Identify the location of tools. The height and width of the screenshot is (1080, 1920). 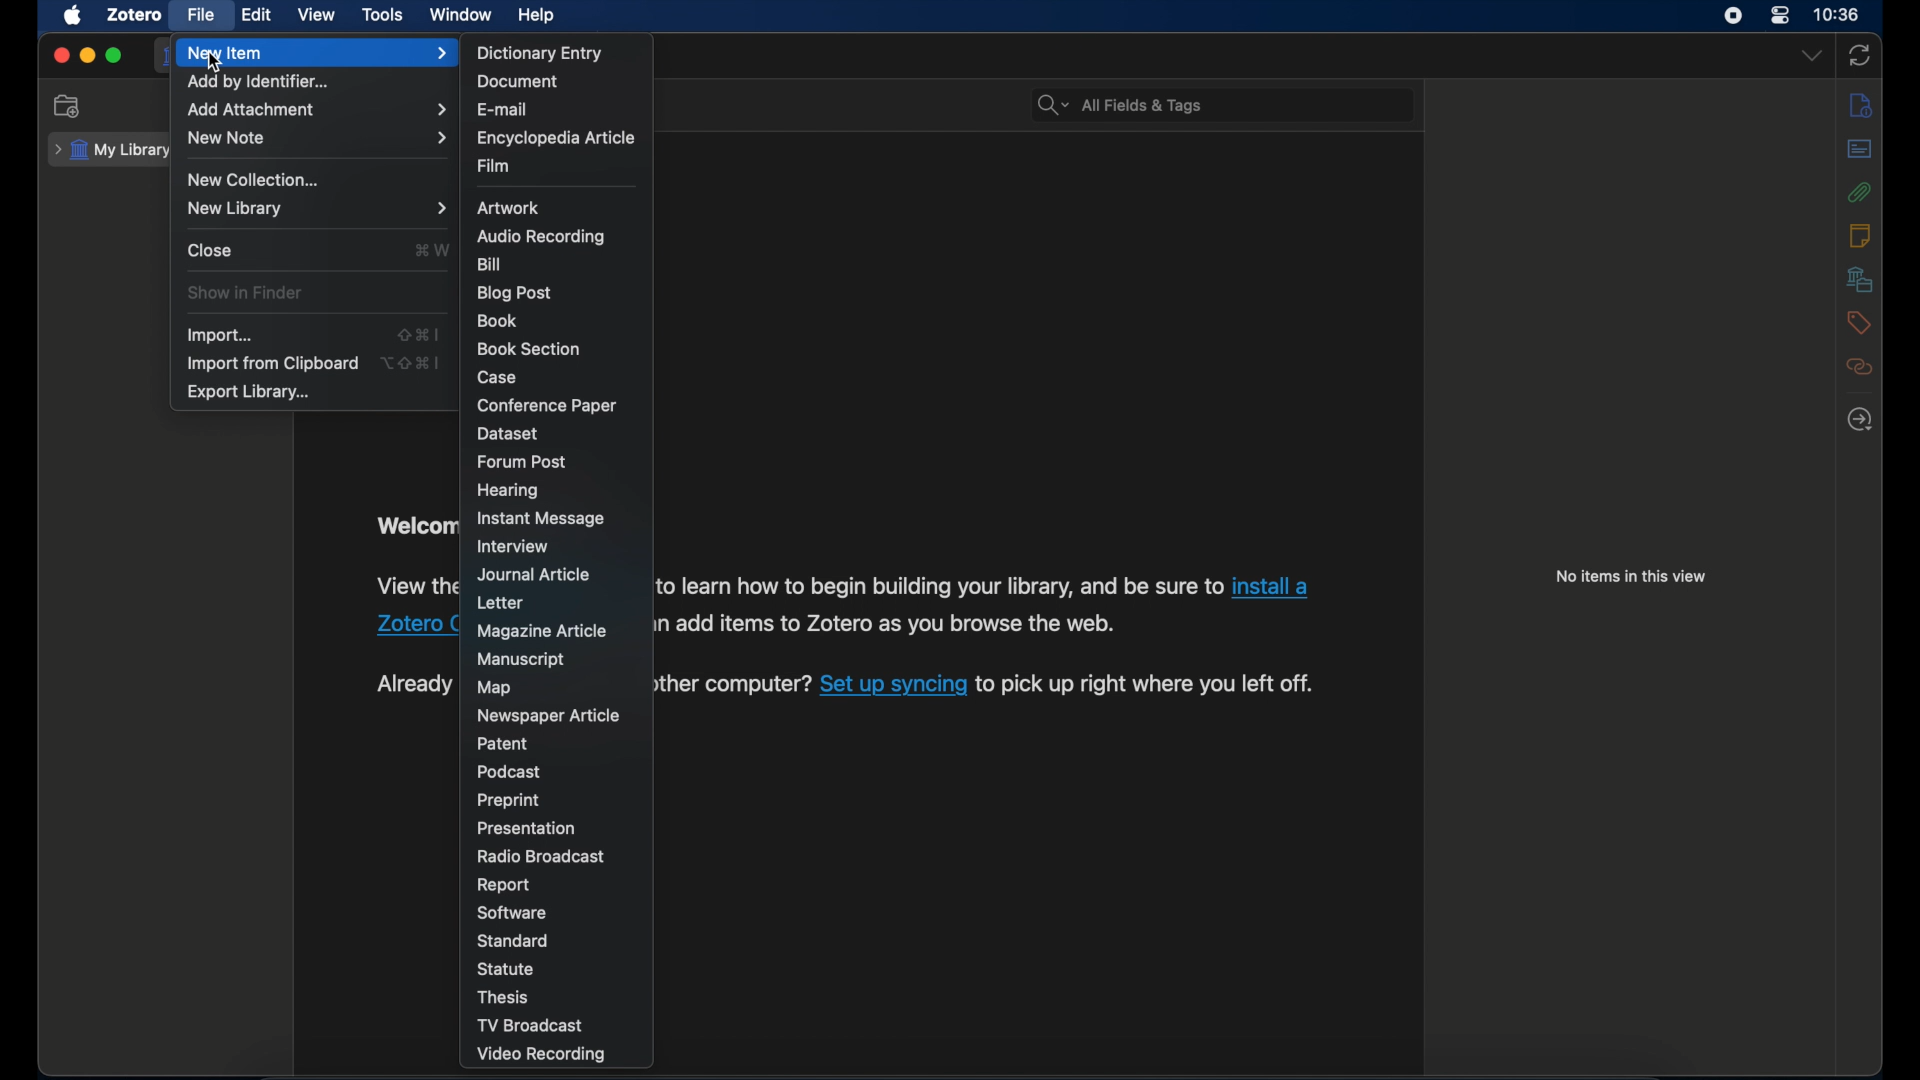
(383, 14).